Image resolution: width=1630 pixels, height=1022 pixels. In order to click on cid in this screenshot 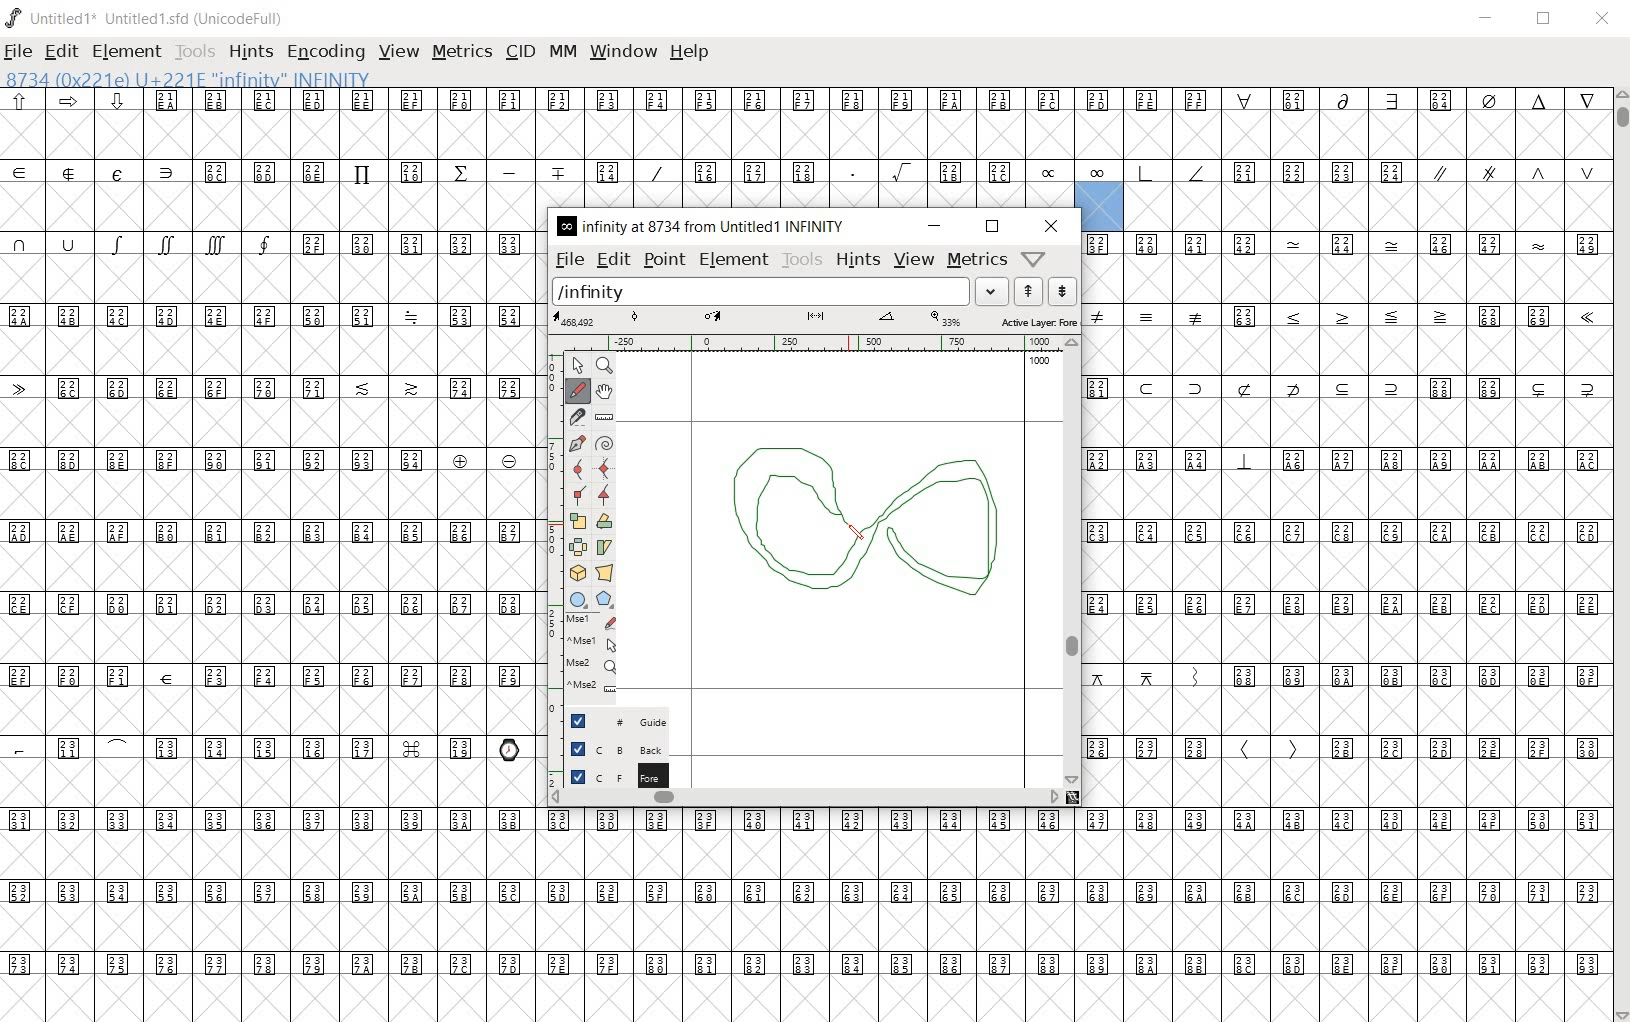, I will do `click(520, 53)`.